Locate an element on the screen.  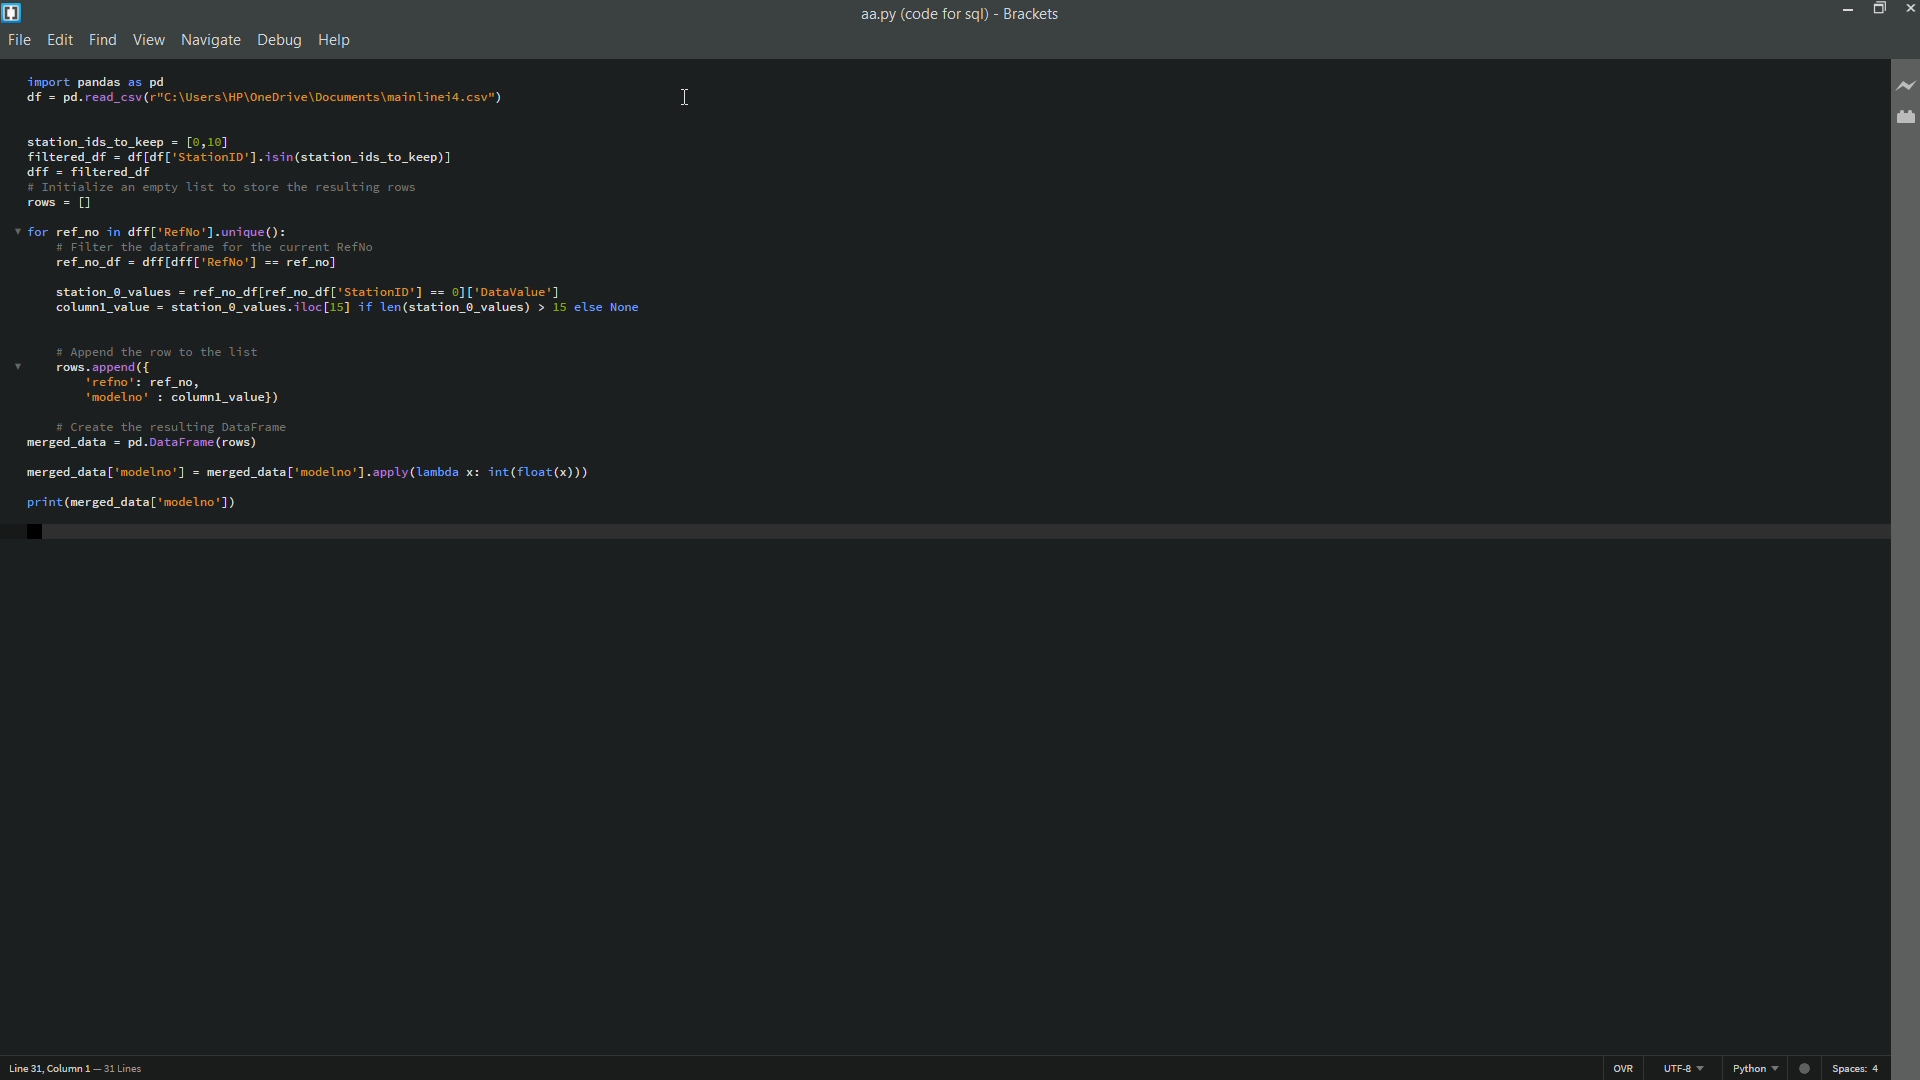
number of lines is located at coordinates (124, 1070).